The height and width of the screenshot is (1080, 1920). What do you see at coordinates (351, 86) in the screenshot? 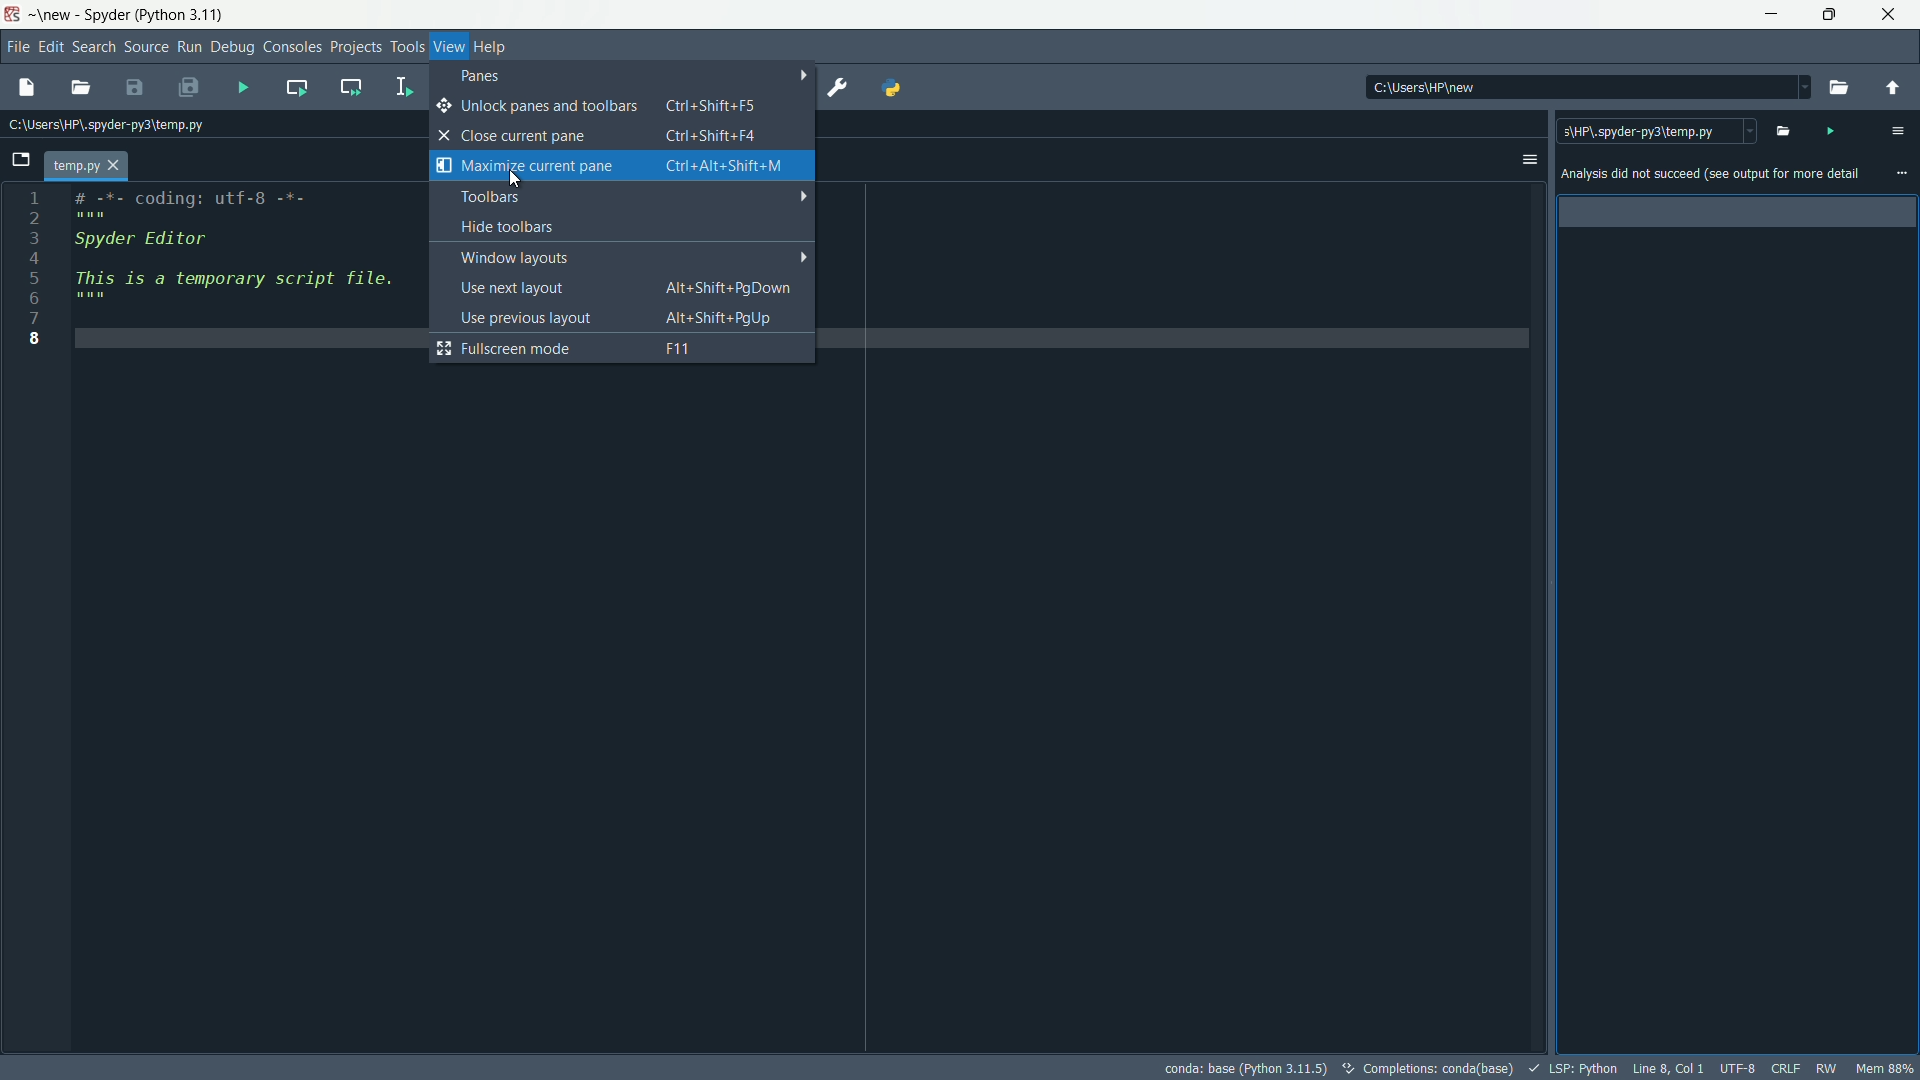
I see `run current cell and go to the next one` at bounding box center [351, 86].